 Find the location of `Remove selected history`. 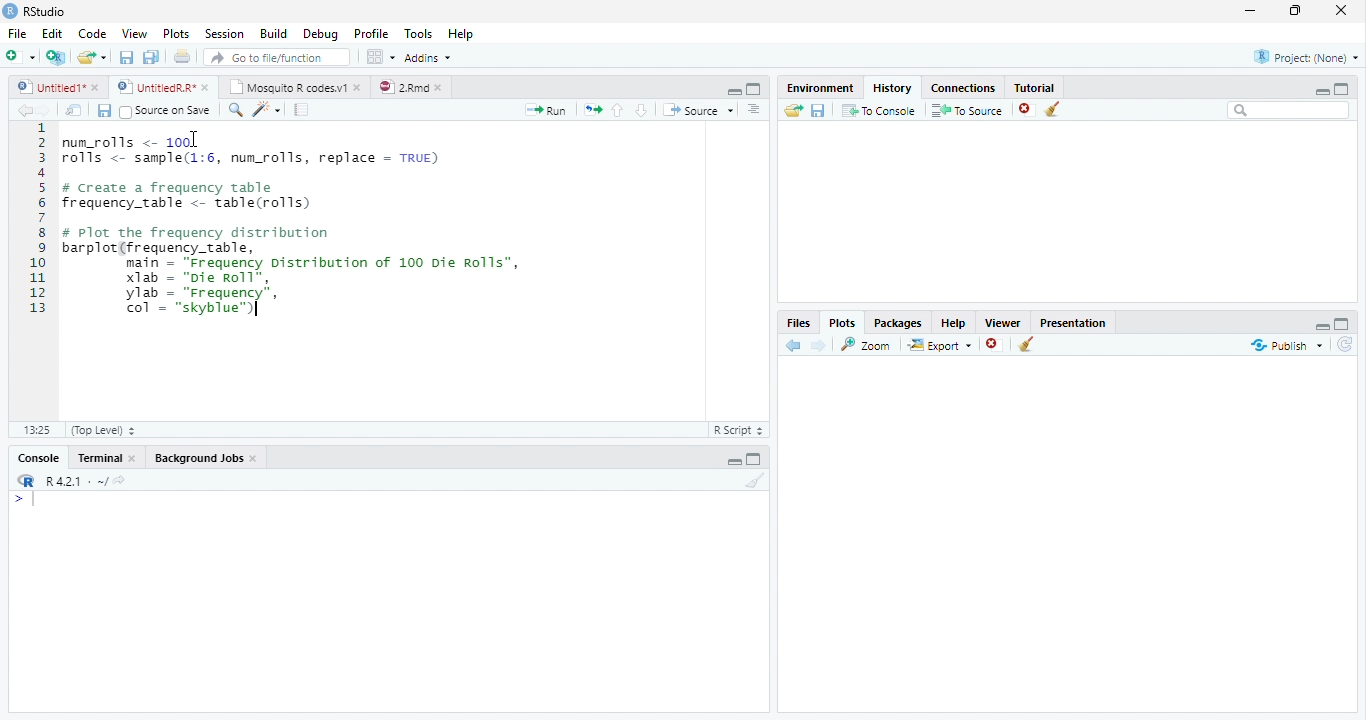

Remove selected history is located at coordinates (1025, 109).